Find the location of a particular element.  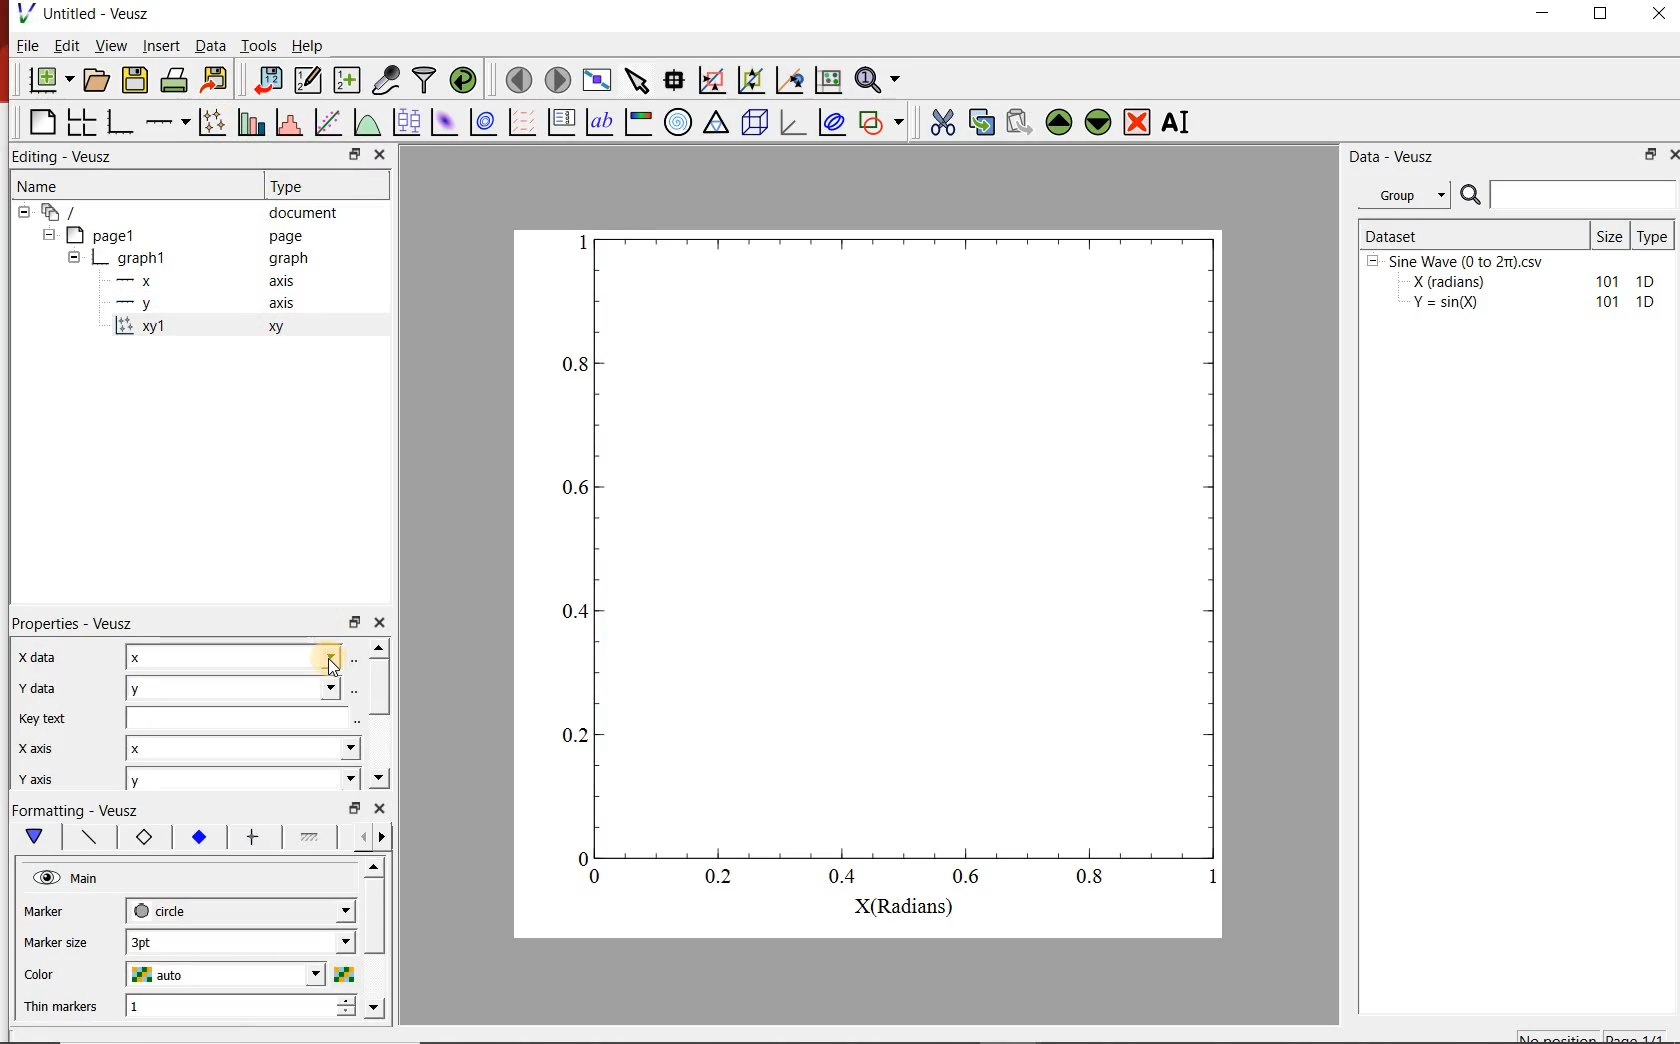

Help is located at coordinates (307, 46).